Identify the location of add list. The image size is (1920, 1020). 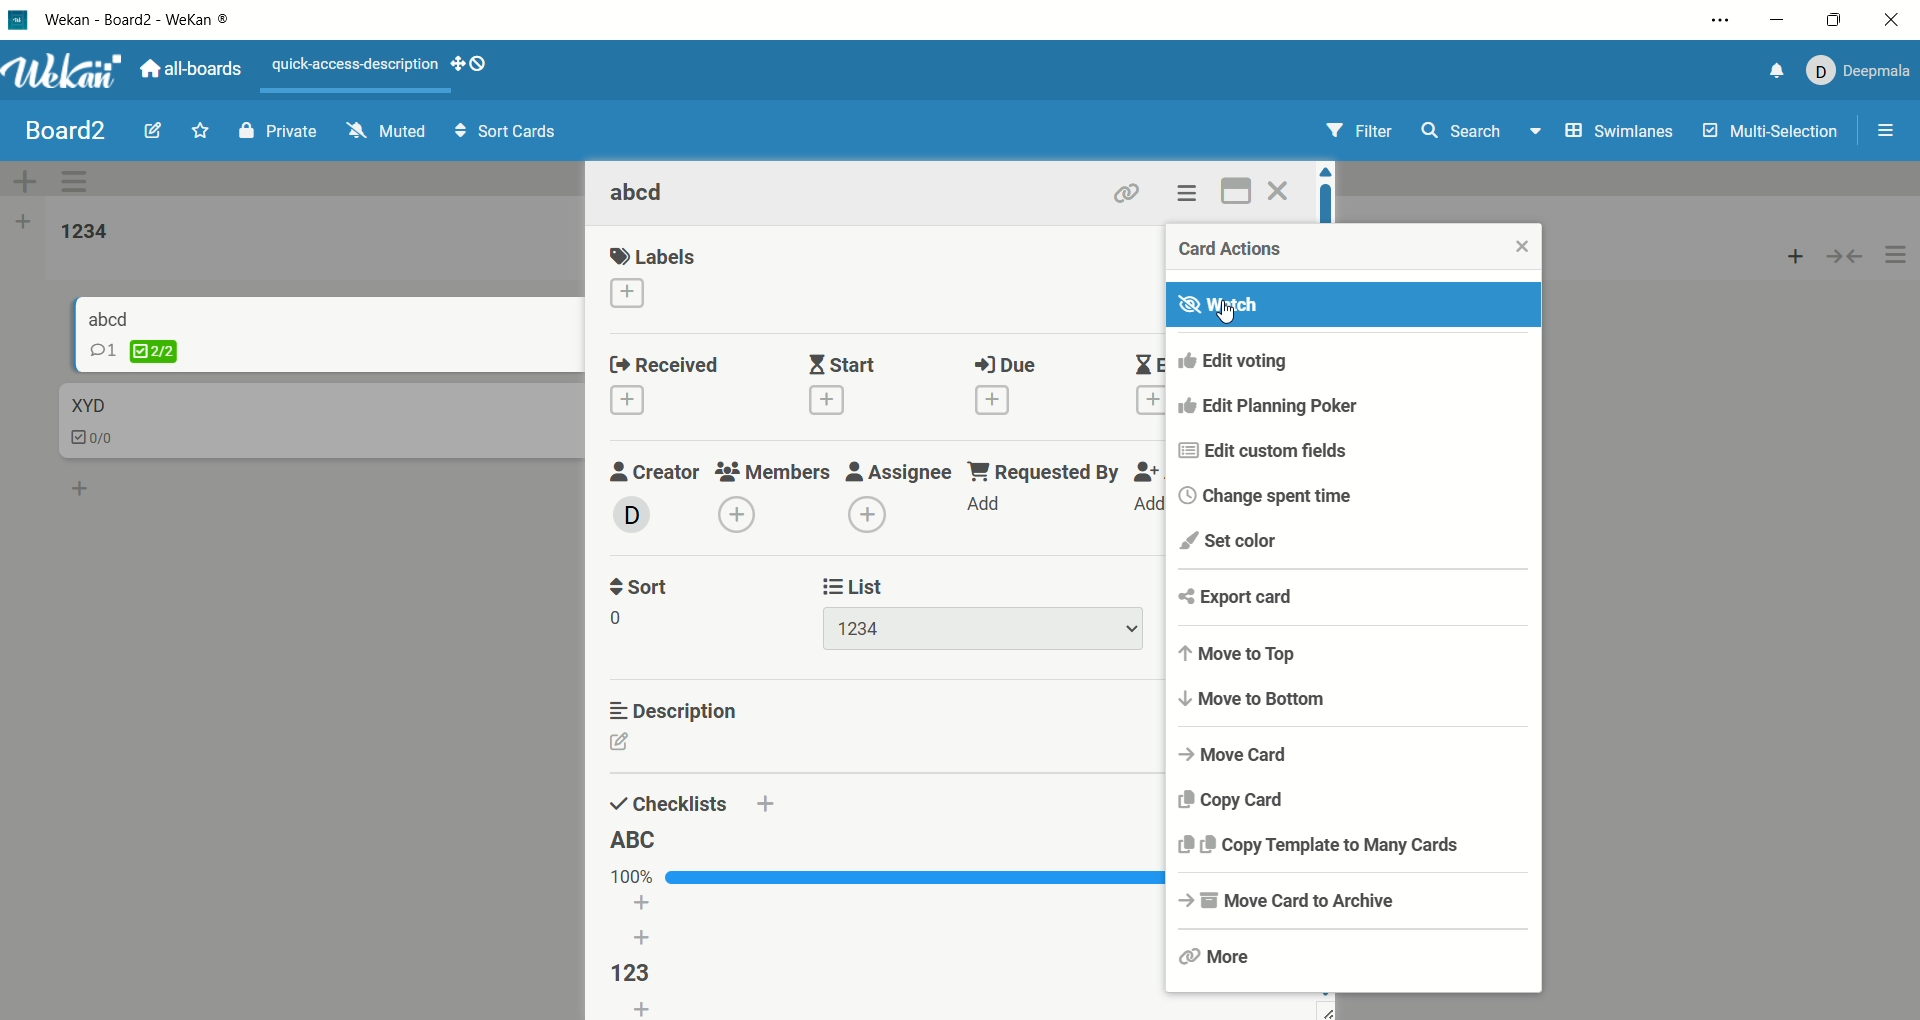
(645, 924).